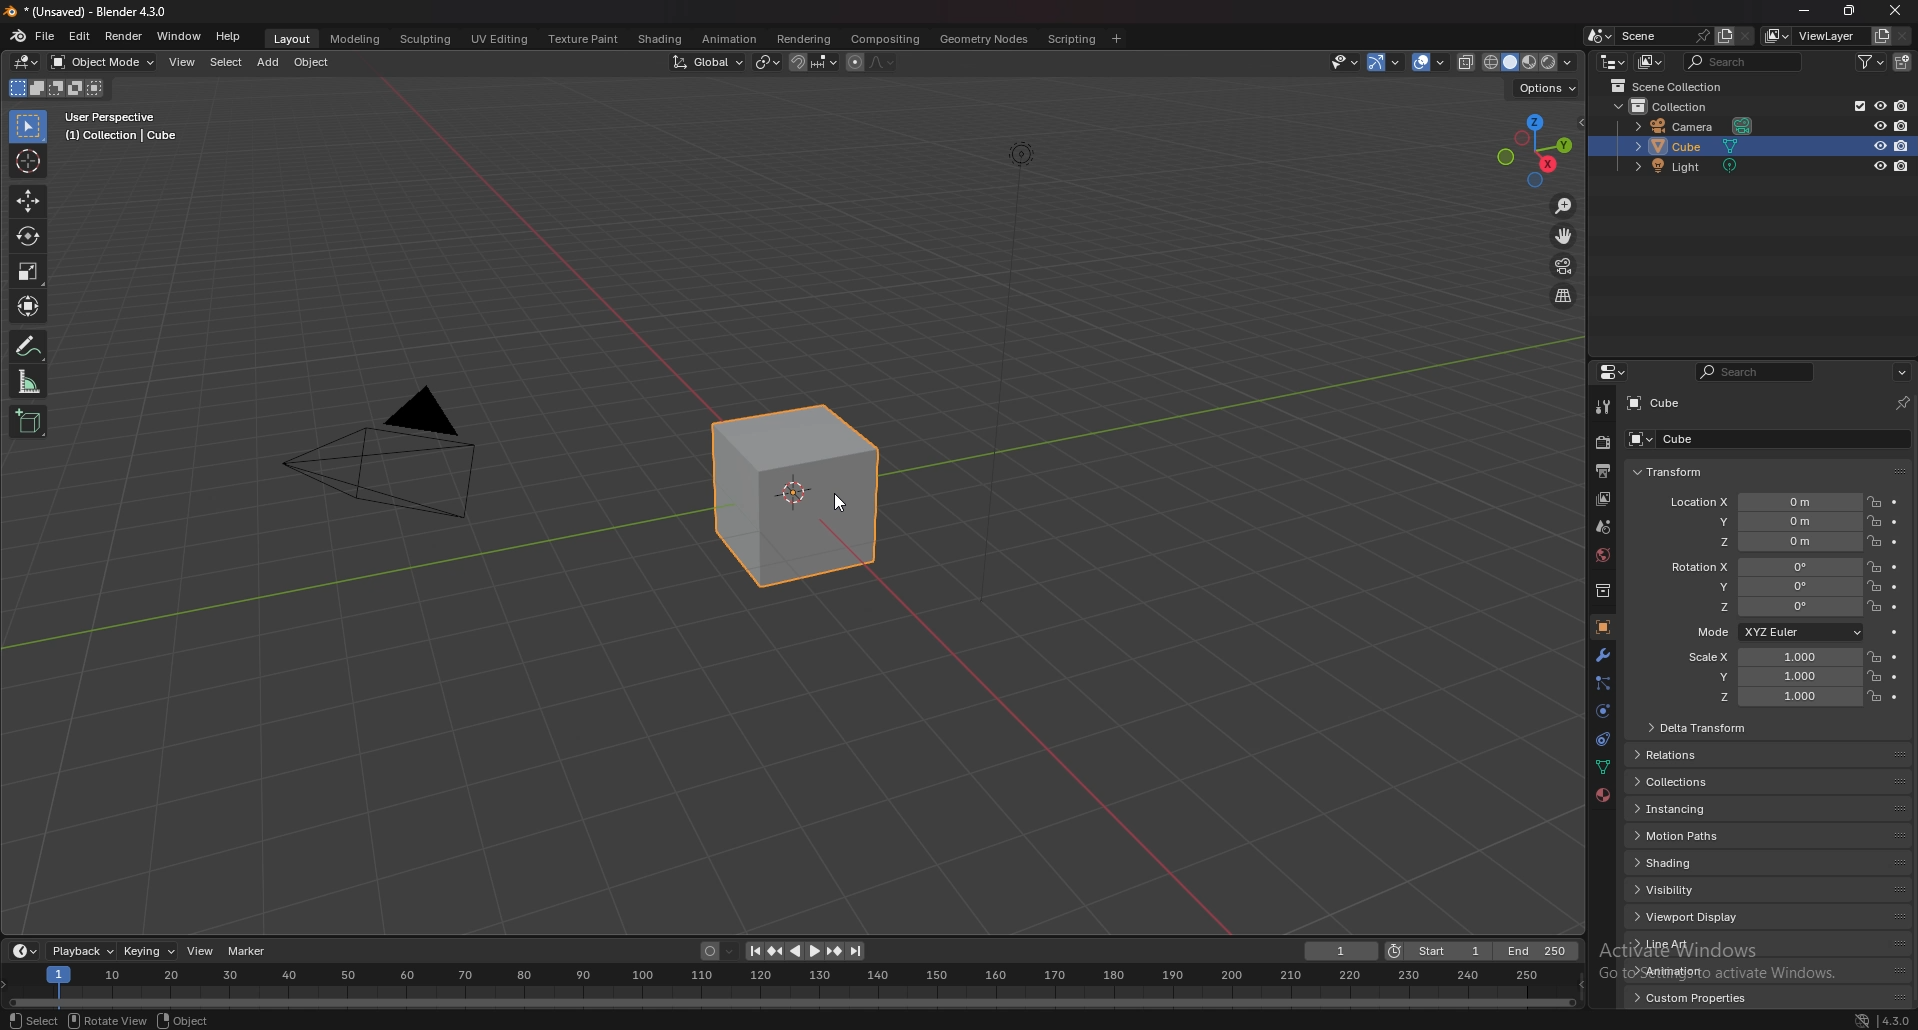  Describe the element at coordinates (1880, 146) in the screenshot. I see `hide in viewport` at that location.